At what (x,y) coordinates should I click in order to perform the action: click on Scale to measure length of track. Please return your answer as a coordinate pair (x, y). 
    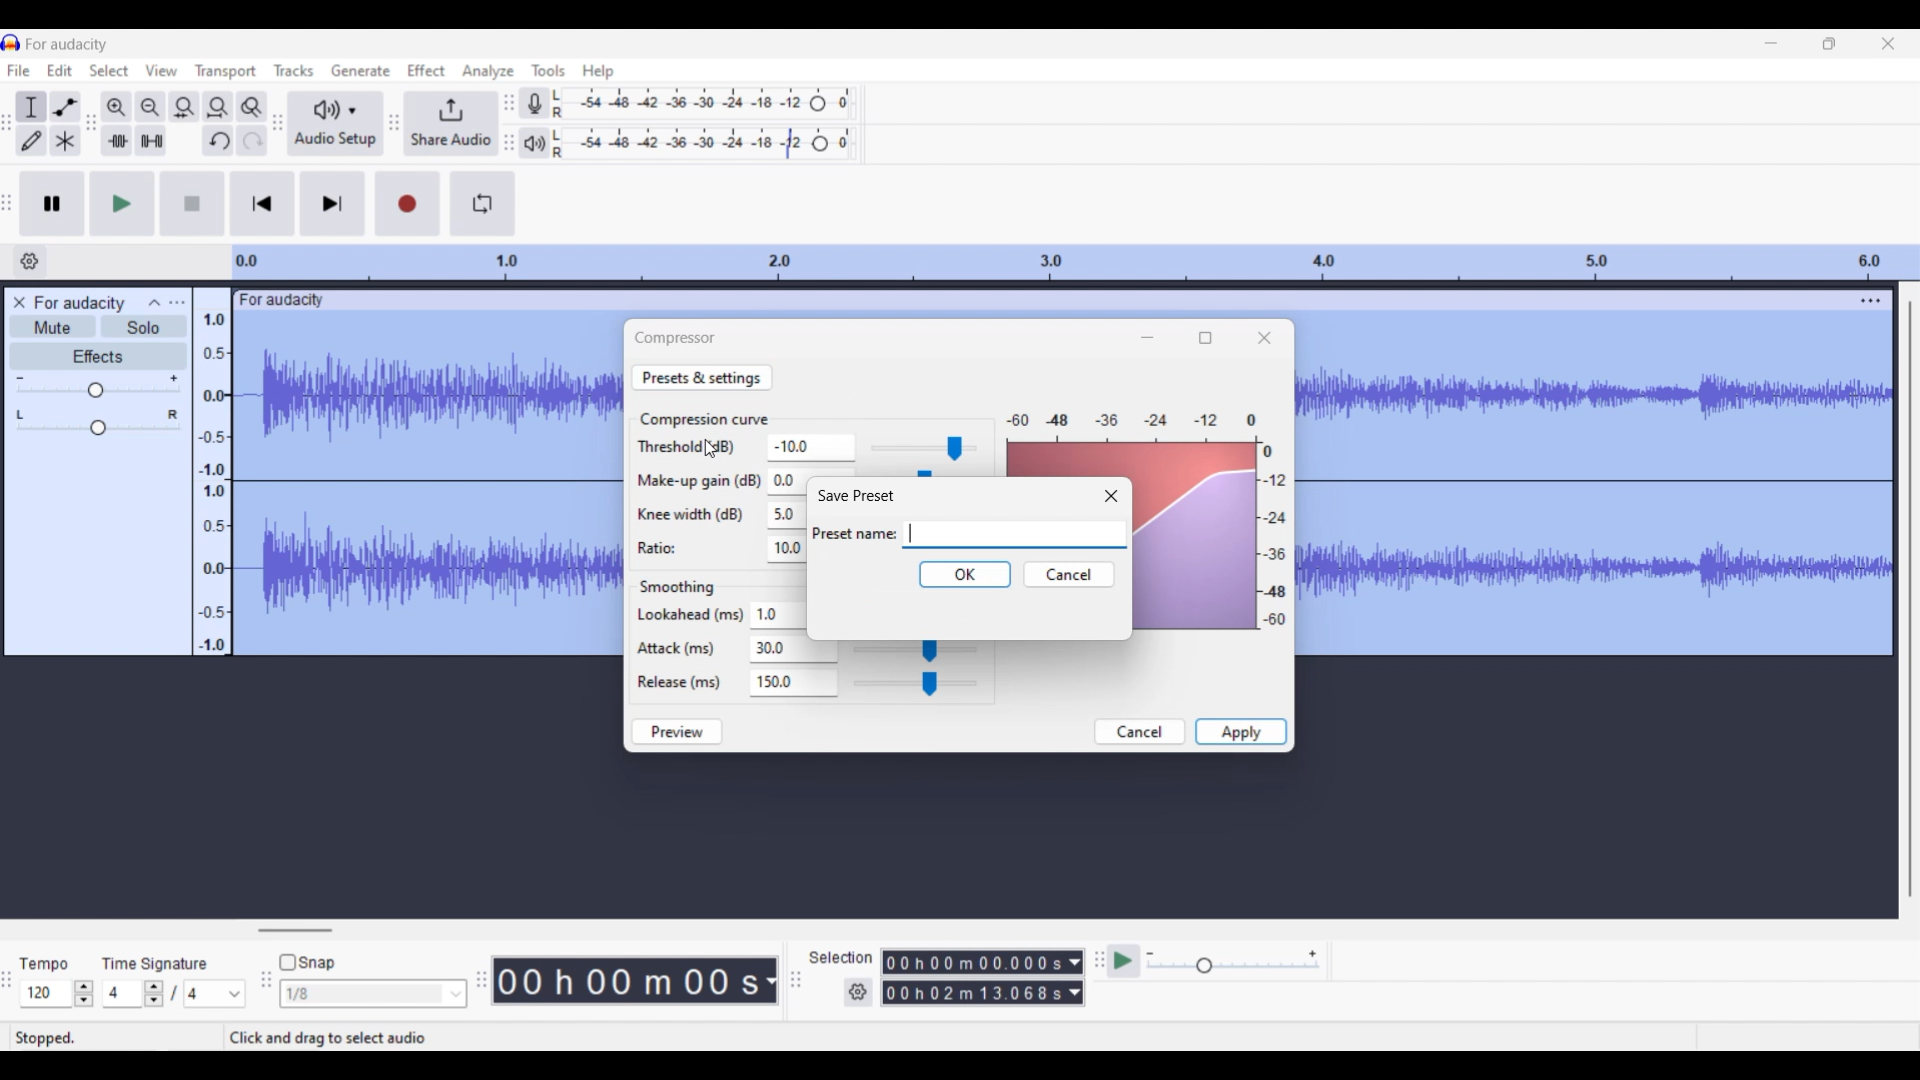
    Looking at the image, I should click on (1075, 262).